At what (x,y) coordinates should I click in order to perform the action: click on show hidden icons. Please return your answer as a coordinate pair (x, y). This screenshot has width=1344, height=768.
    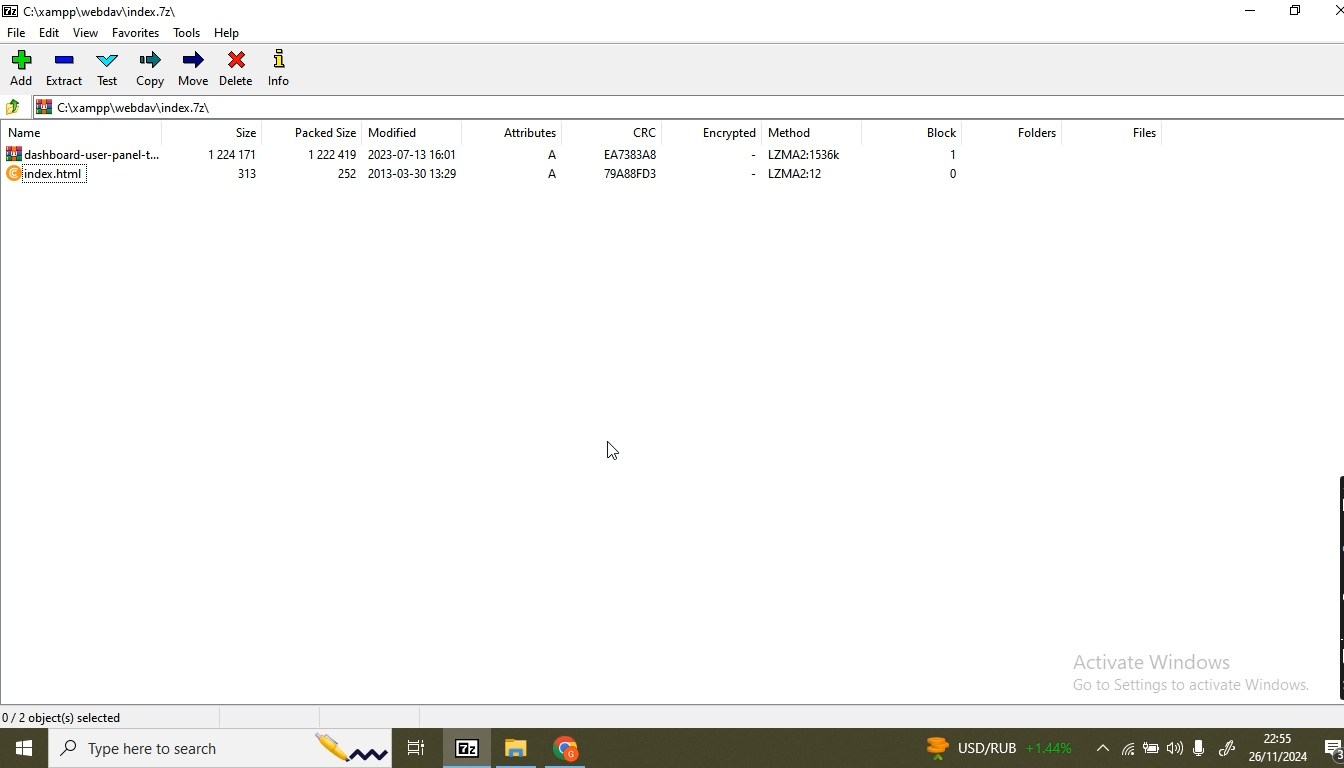
    Looking at the image, I should click on (1099, 750).